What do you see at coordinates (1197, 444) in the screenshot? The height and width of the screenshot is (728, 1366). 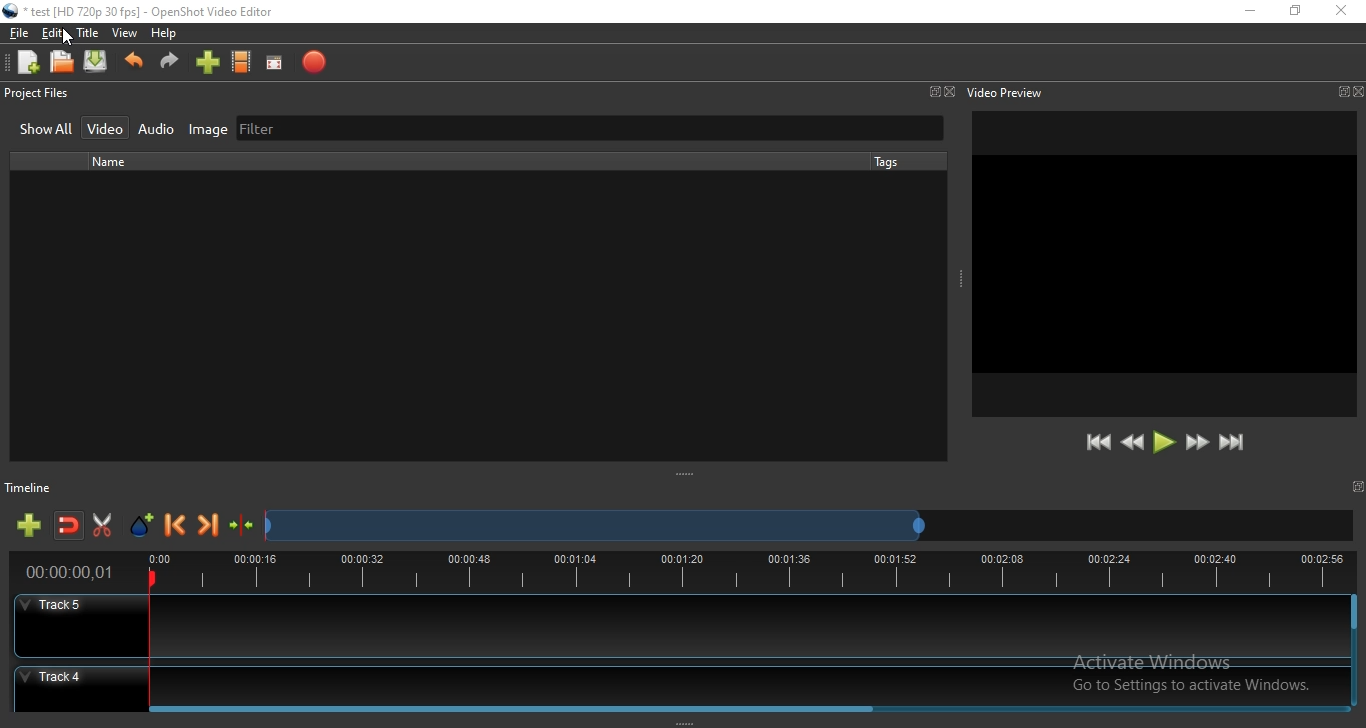 I see `Fast forward` at bounding box center [1197, 444].